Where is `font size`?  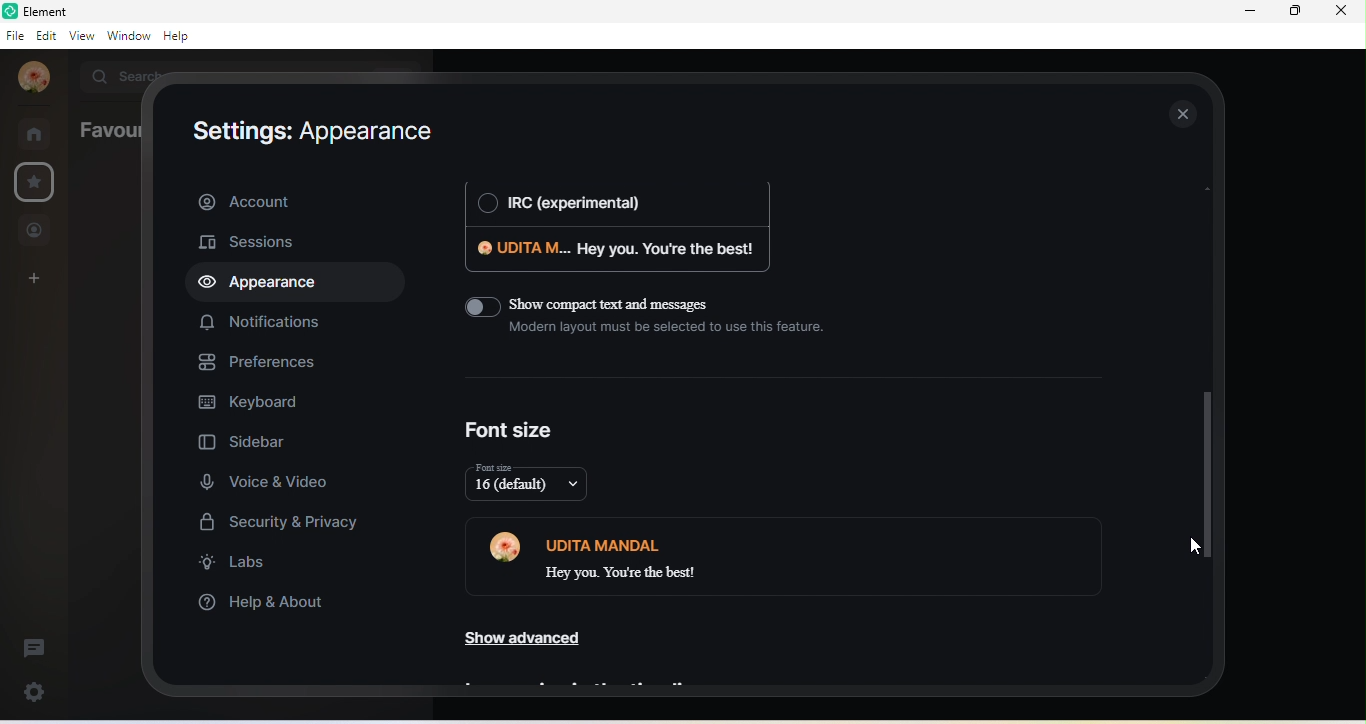 font size is located at coordinates (511, 431).